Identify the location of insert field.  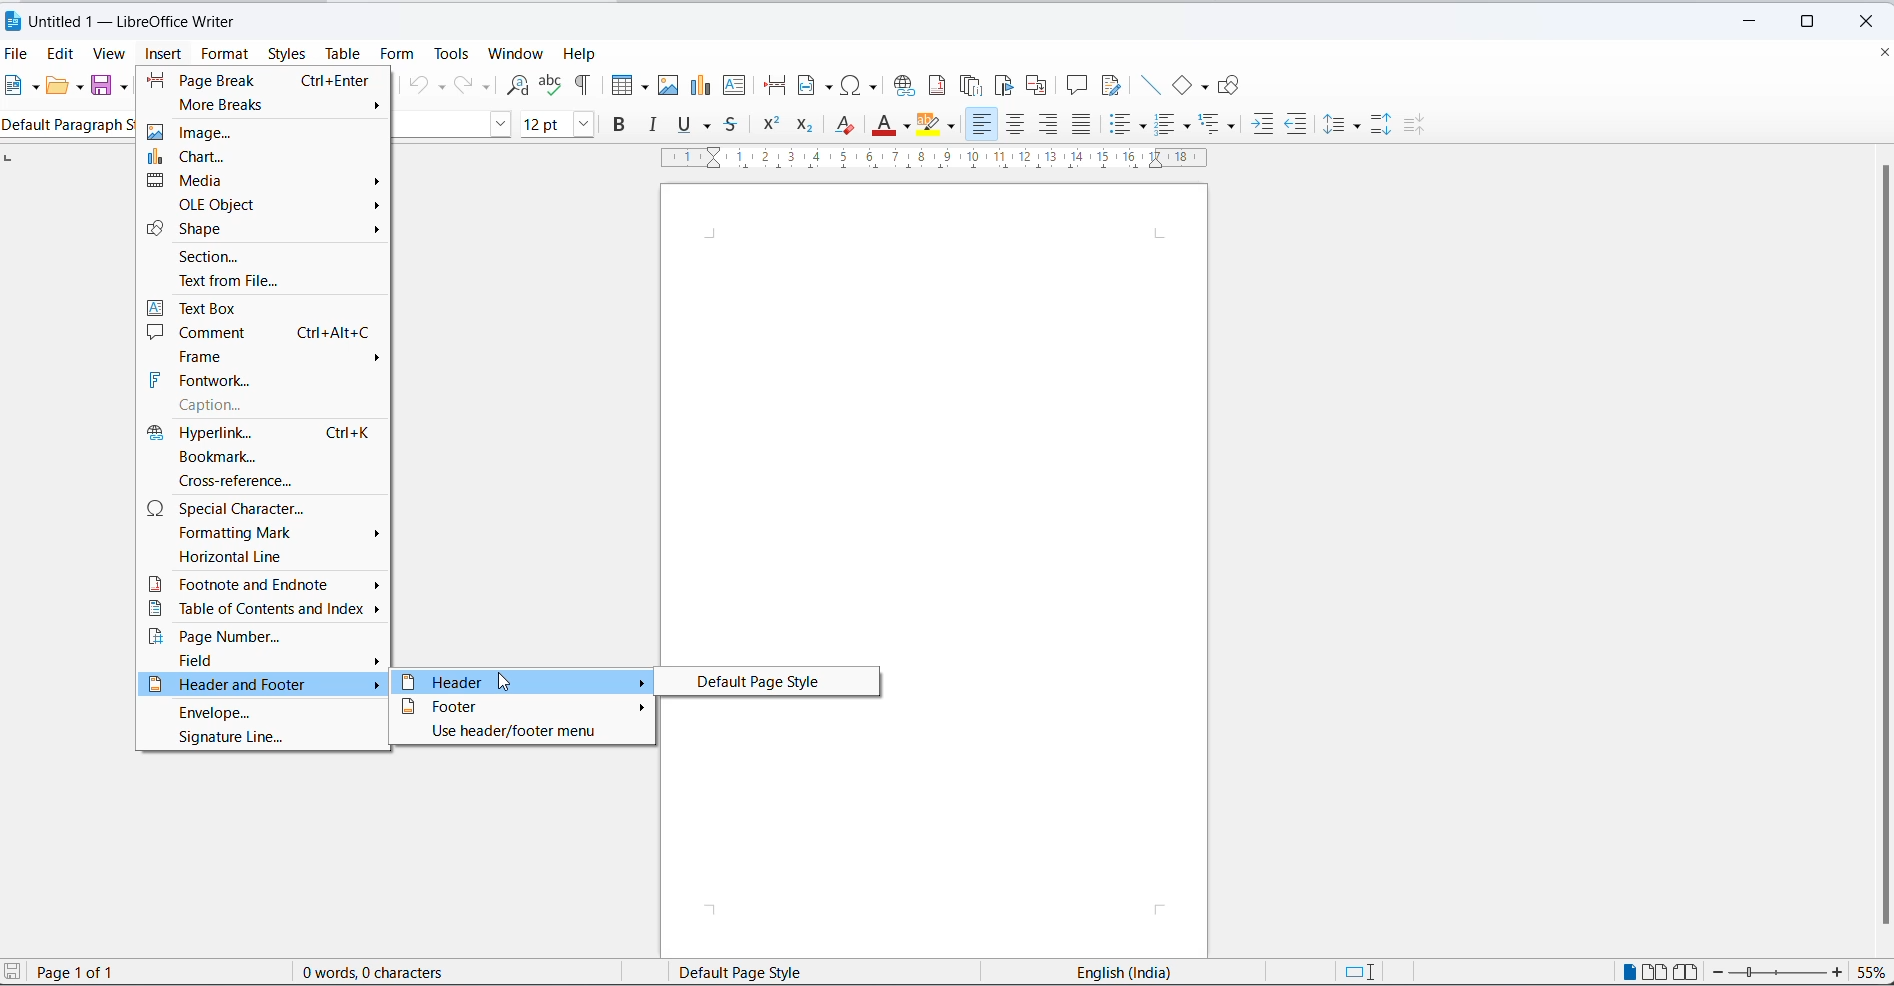
(813, 87).